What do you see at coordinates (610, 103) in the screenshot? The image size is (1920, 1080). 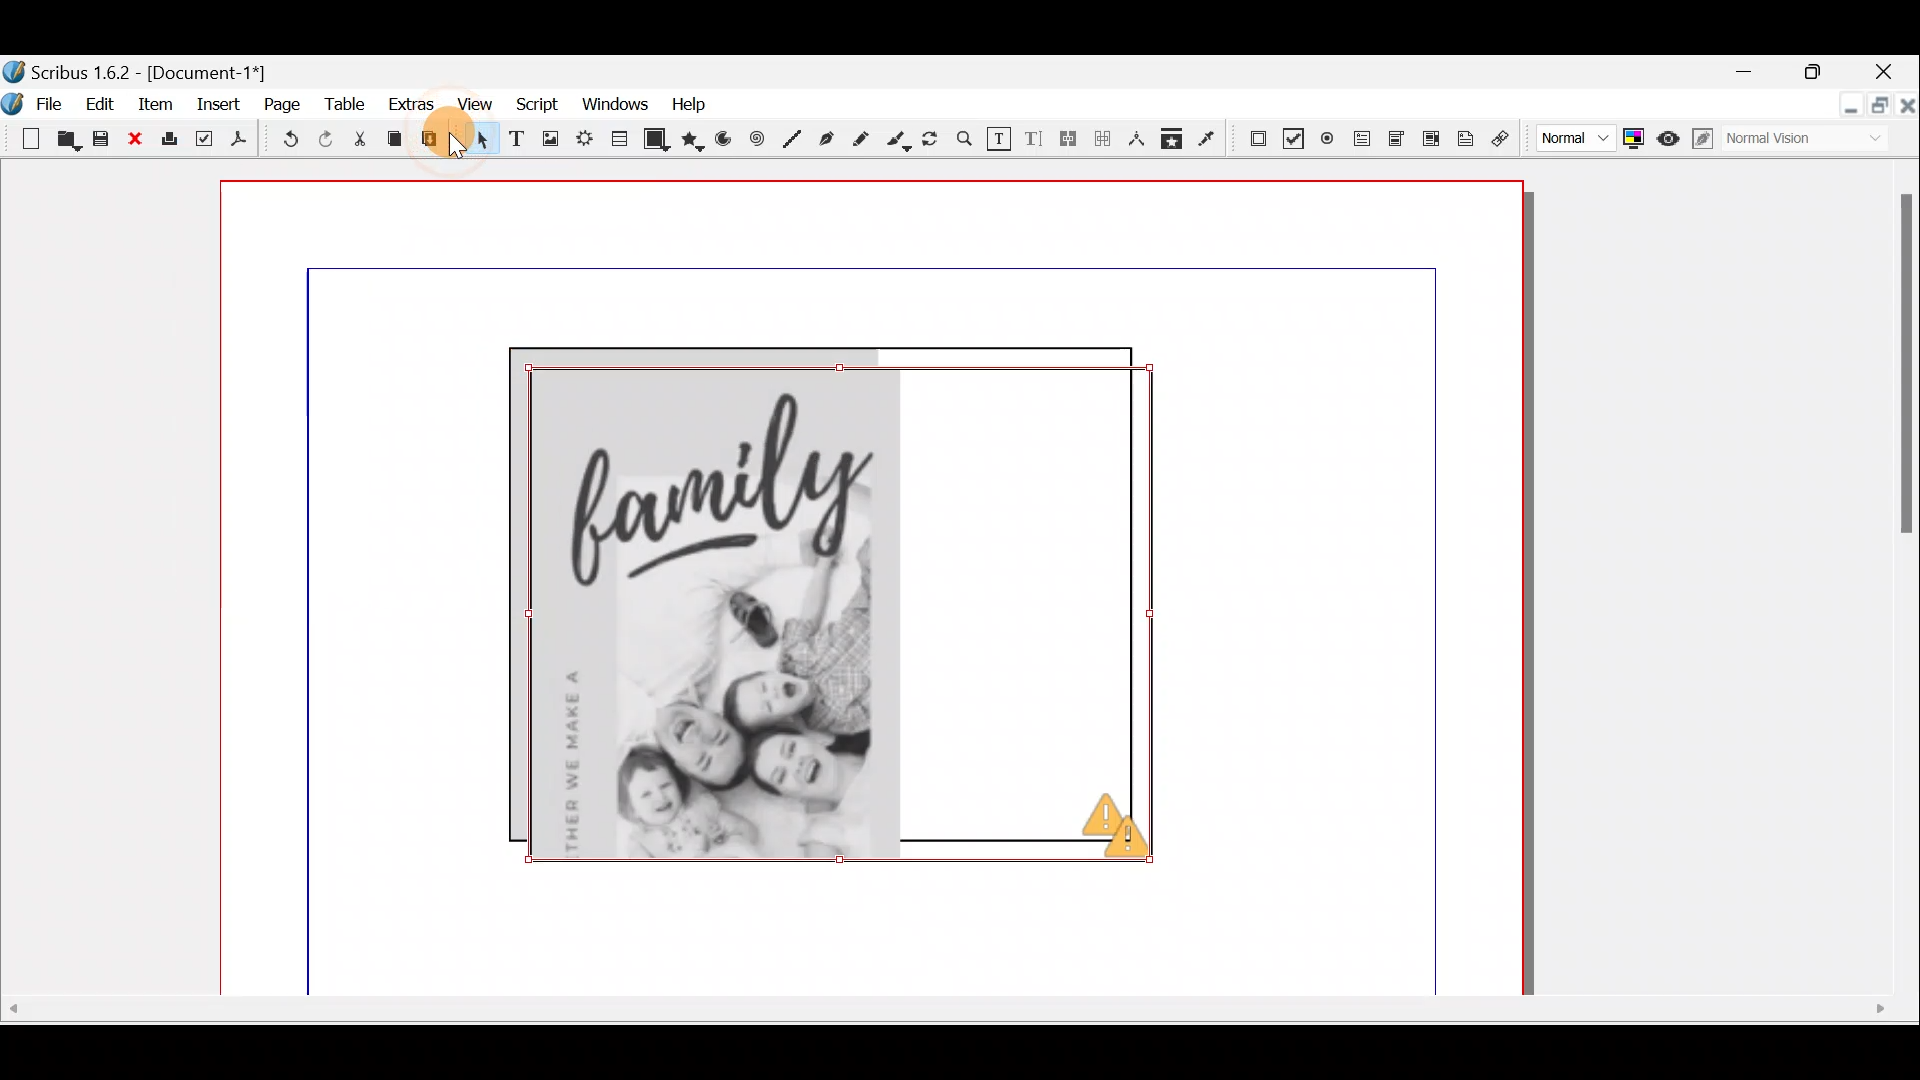 I see `Windows` at bounding box center [610, 103].